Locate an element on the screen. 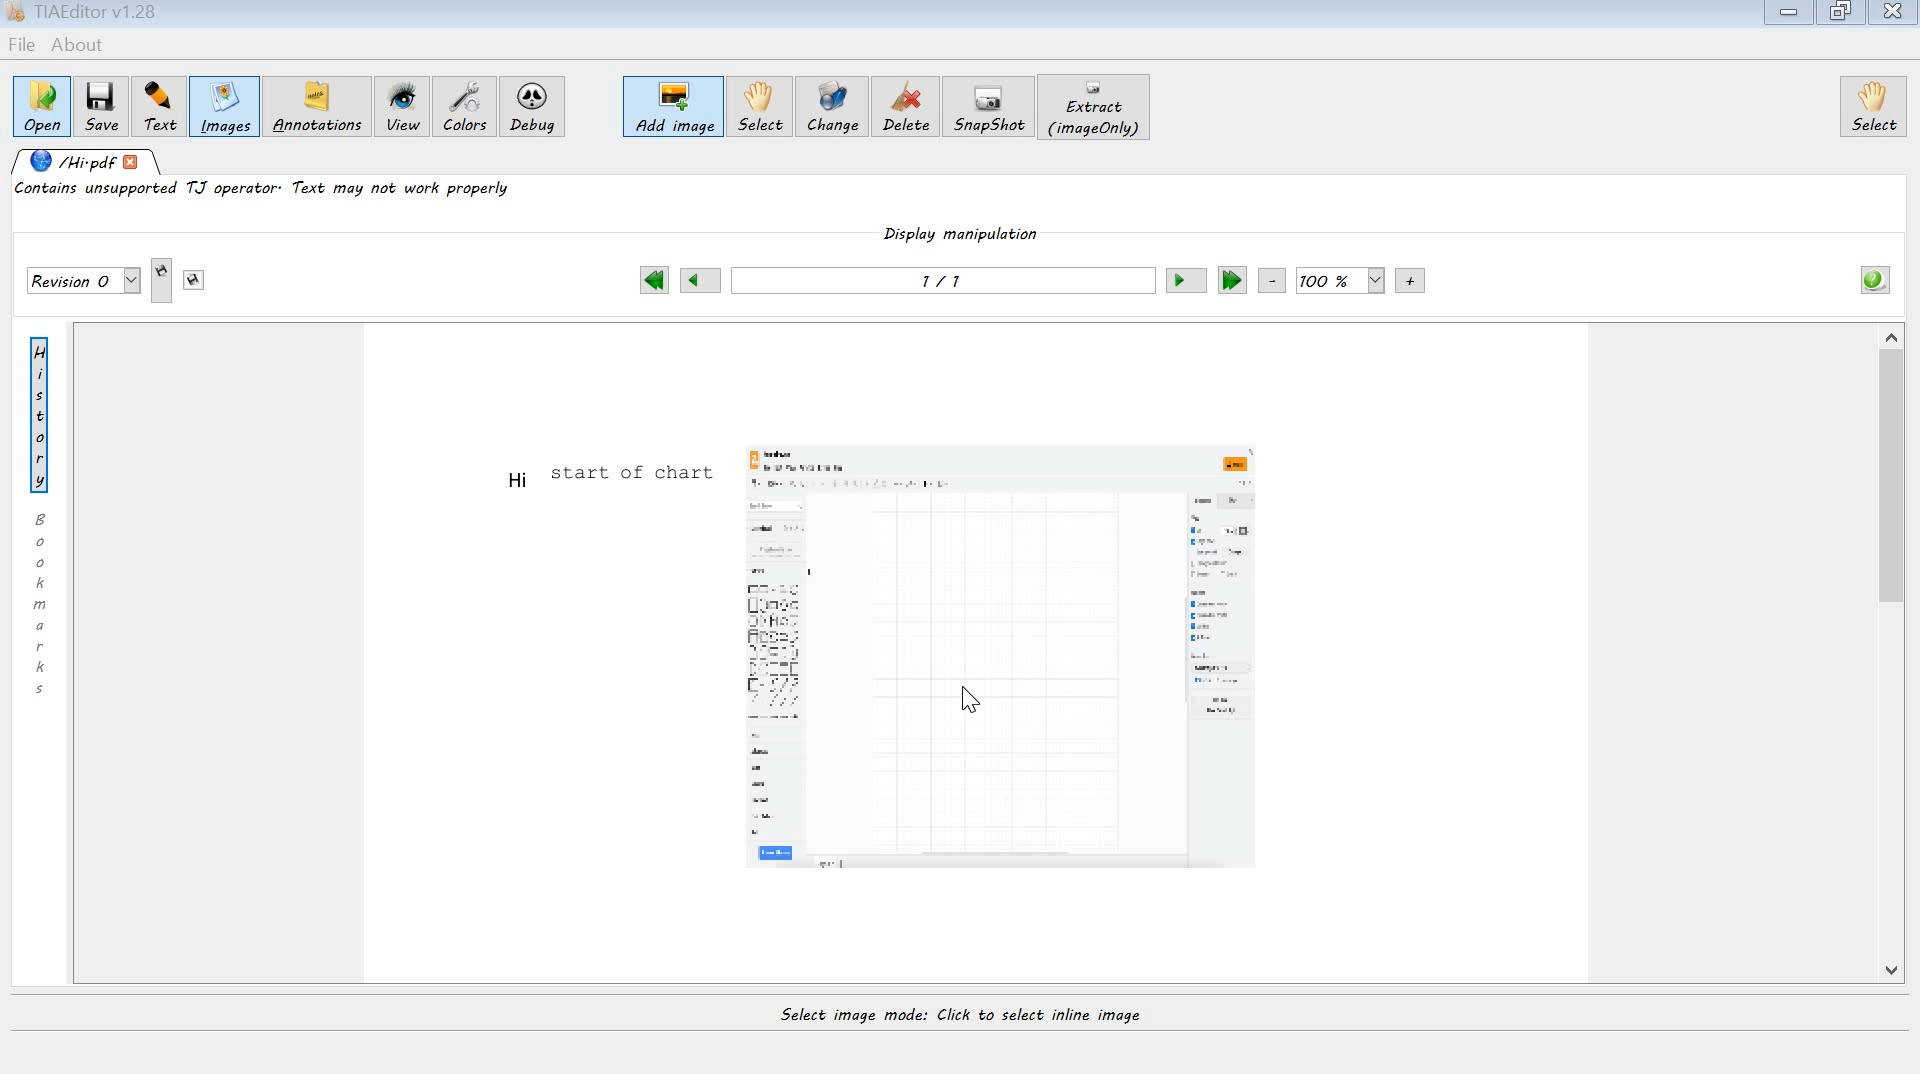  info about opened pdf is located at coordinates (1873, 279).